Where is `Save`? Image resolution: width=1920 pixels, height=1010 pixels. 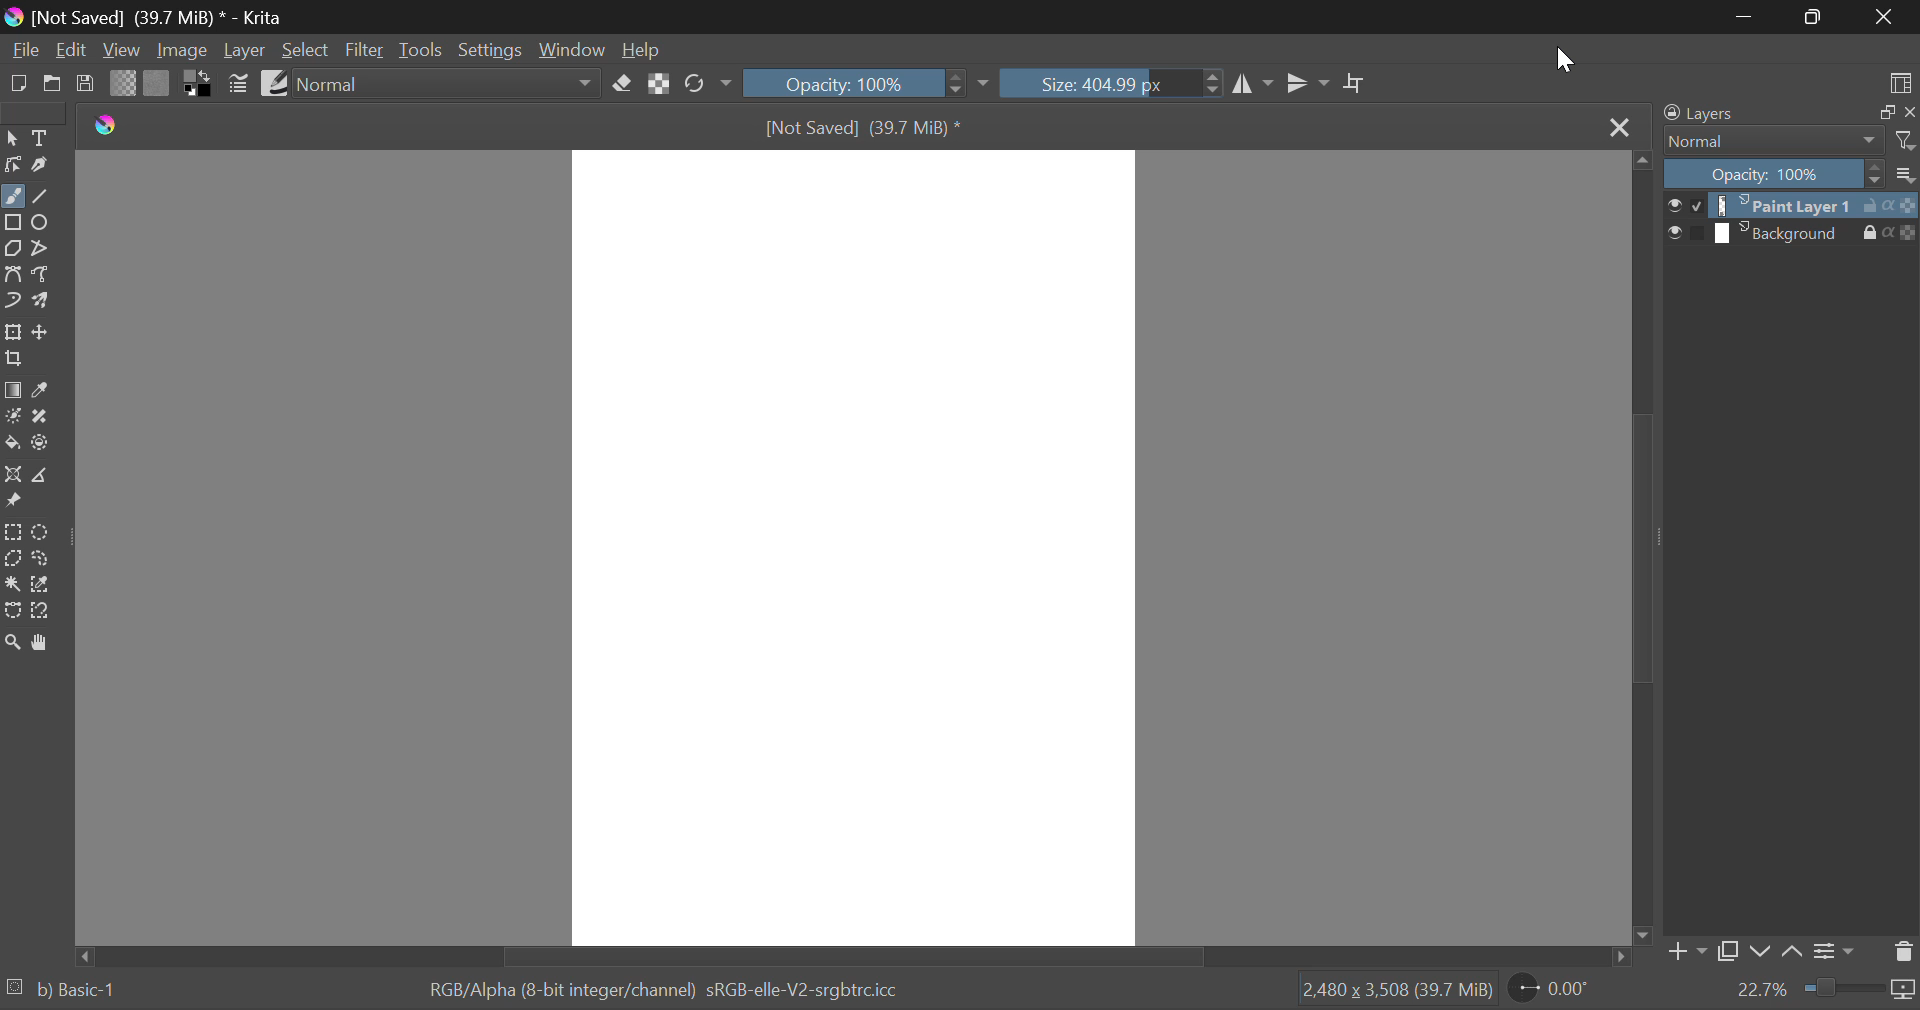
Save is located at coordinates (86, 84).